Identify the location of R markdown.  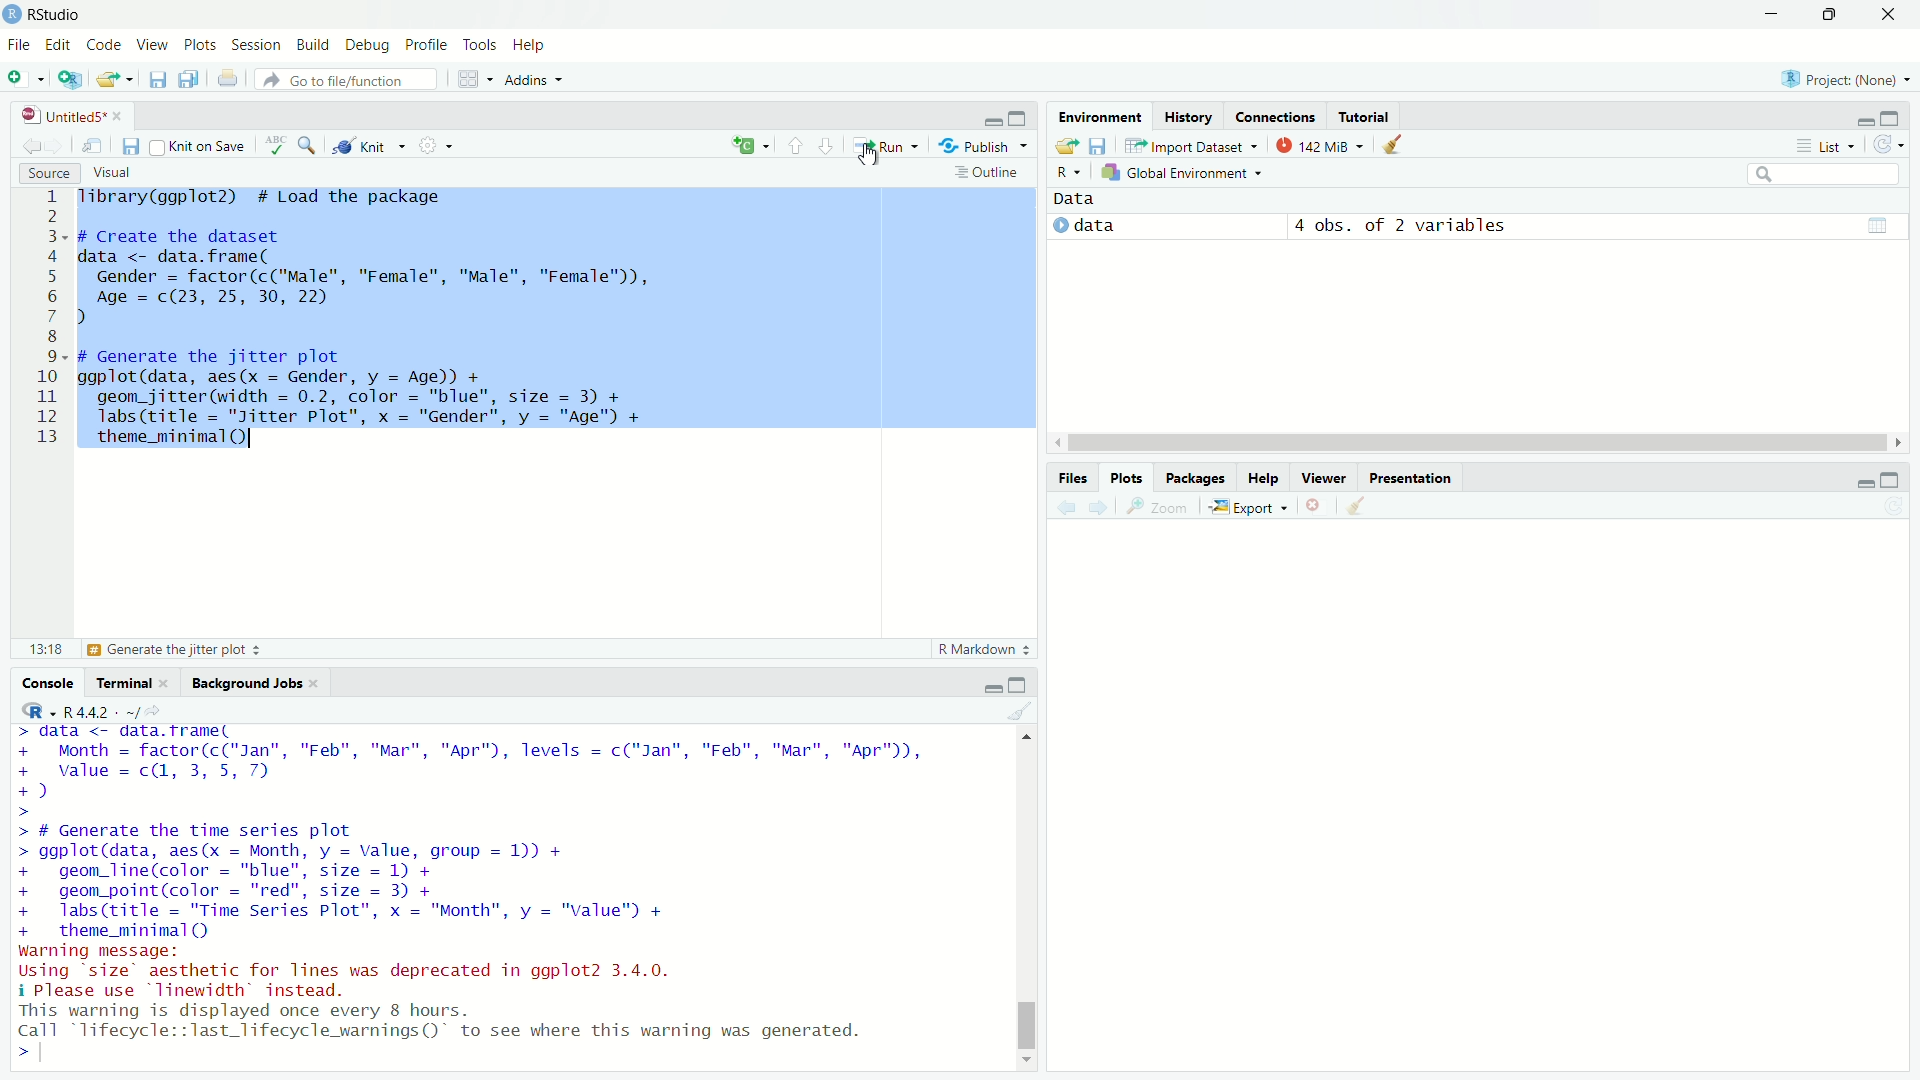
(984, 648).